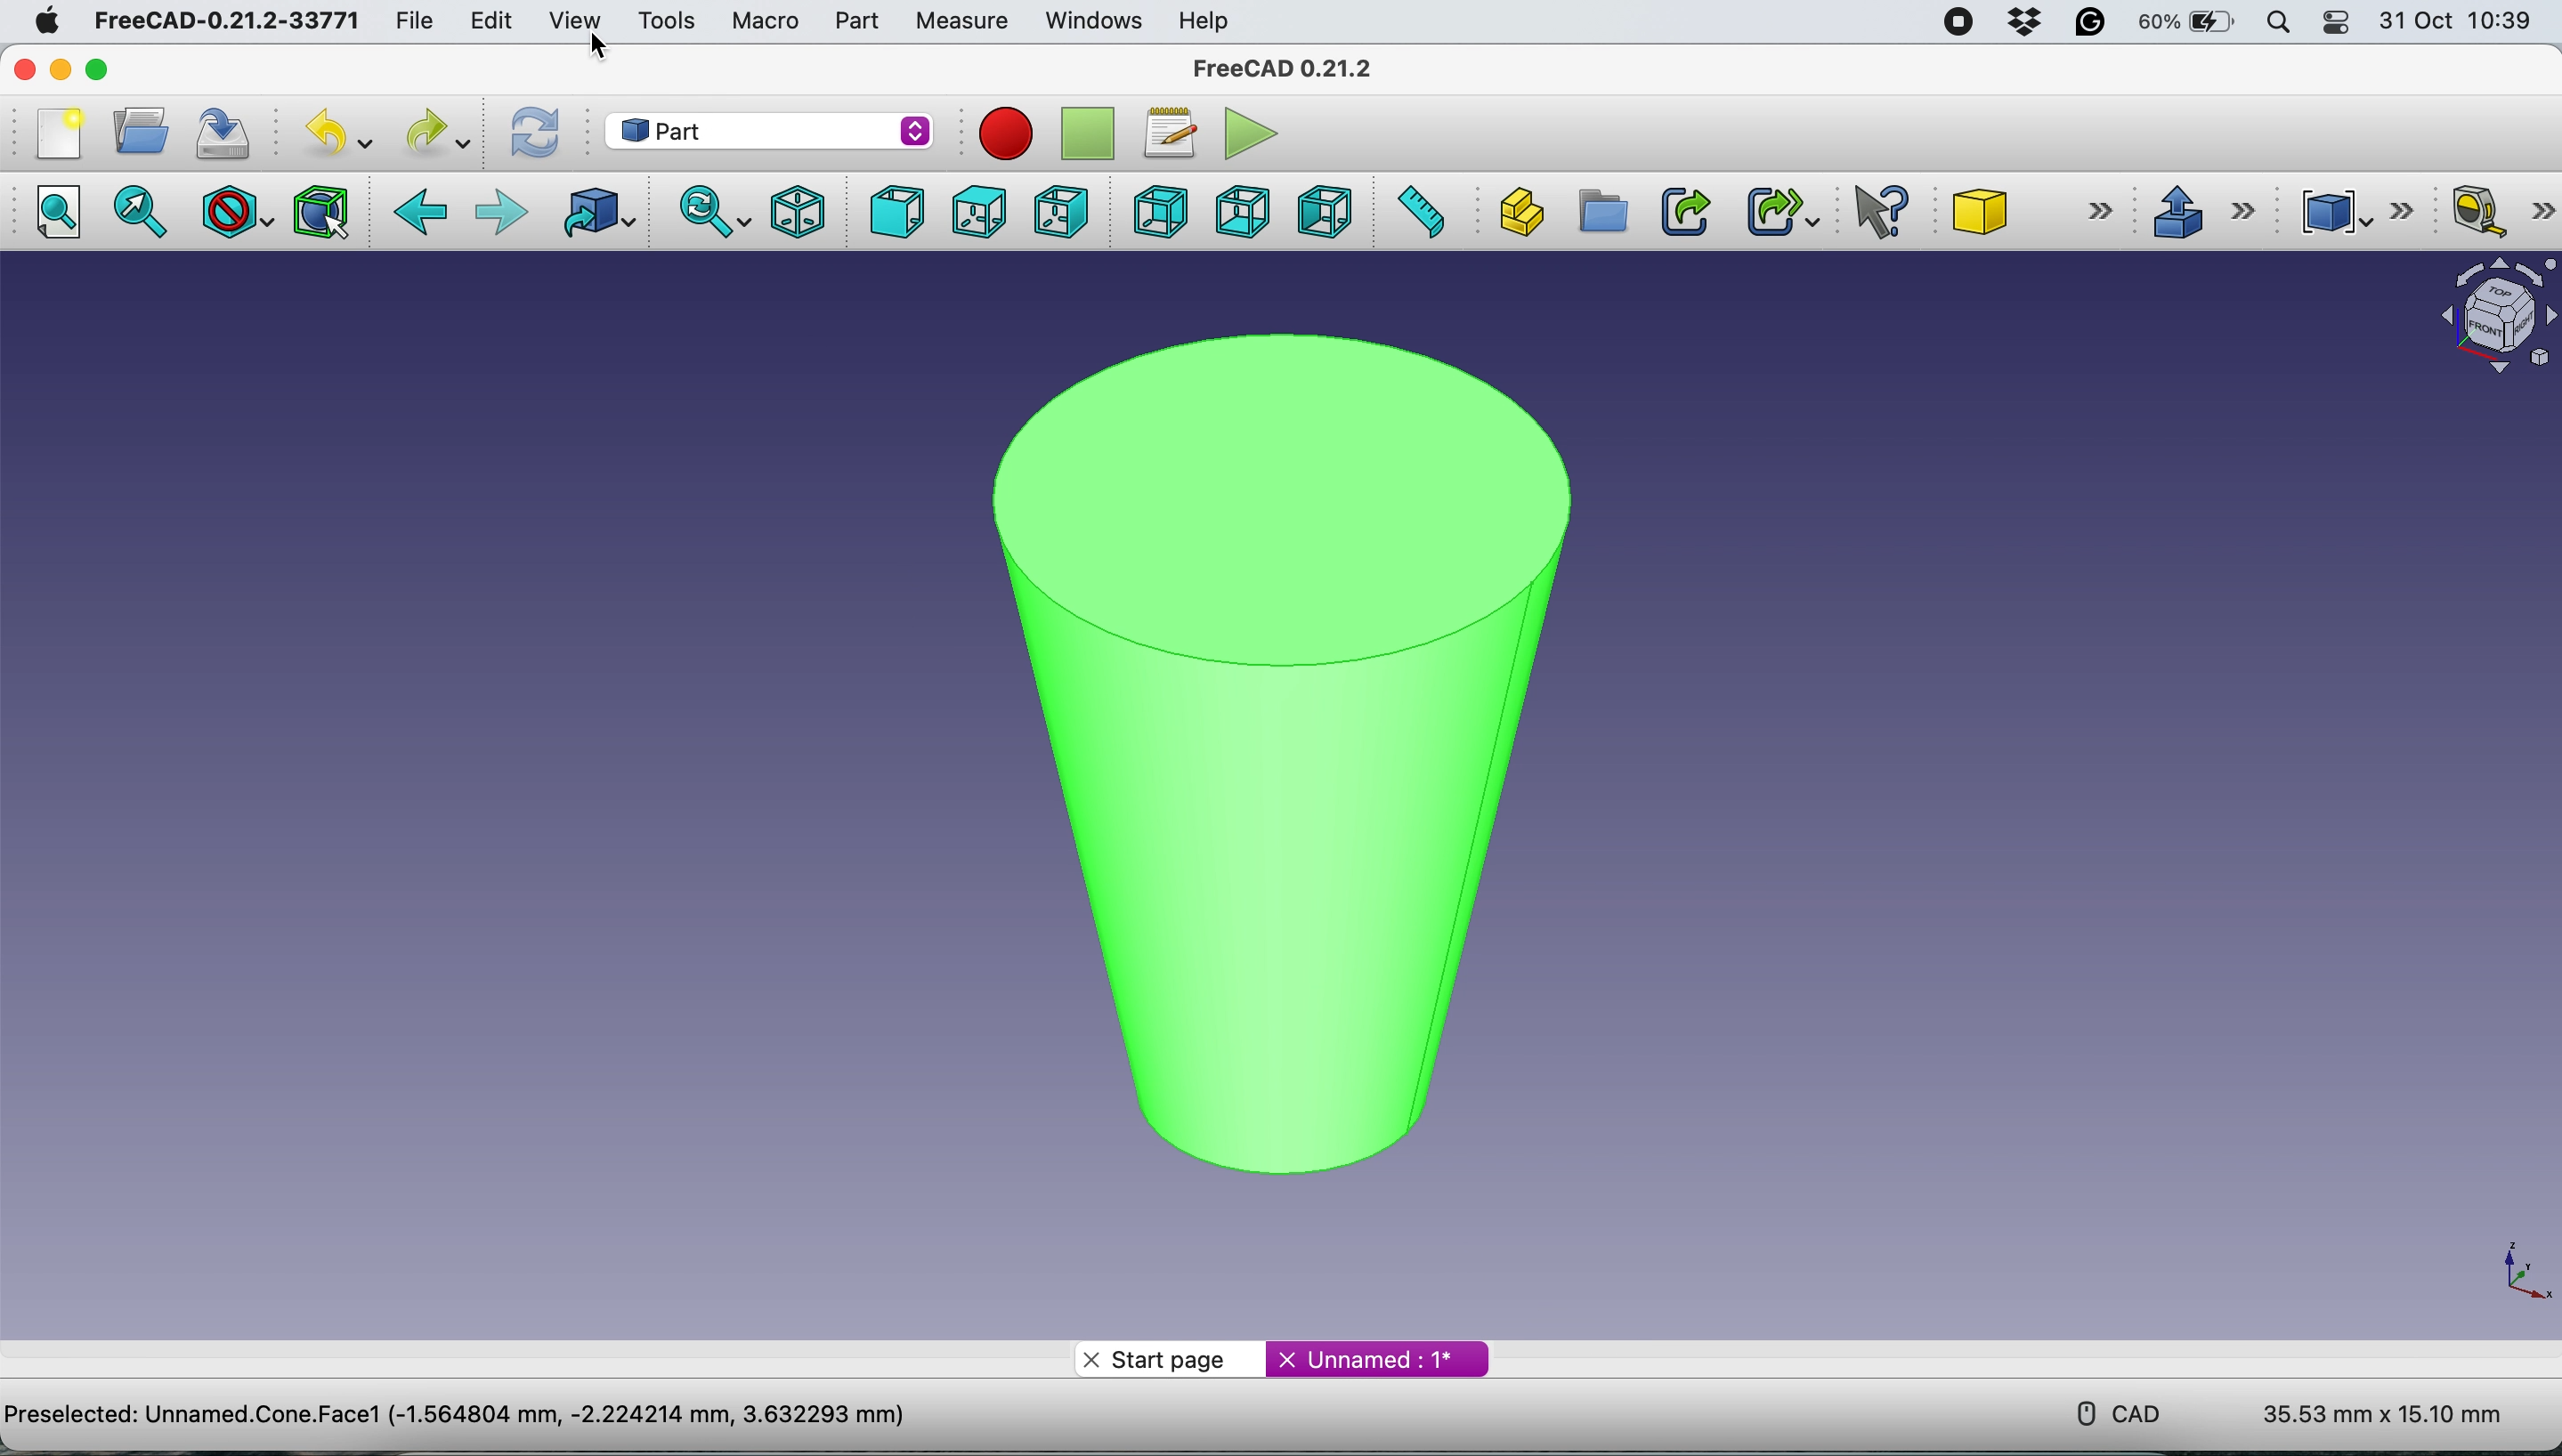 This screenshot has width=2562, height=1456. I want to click on system logo, so click(34, 19).